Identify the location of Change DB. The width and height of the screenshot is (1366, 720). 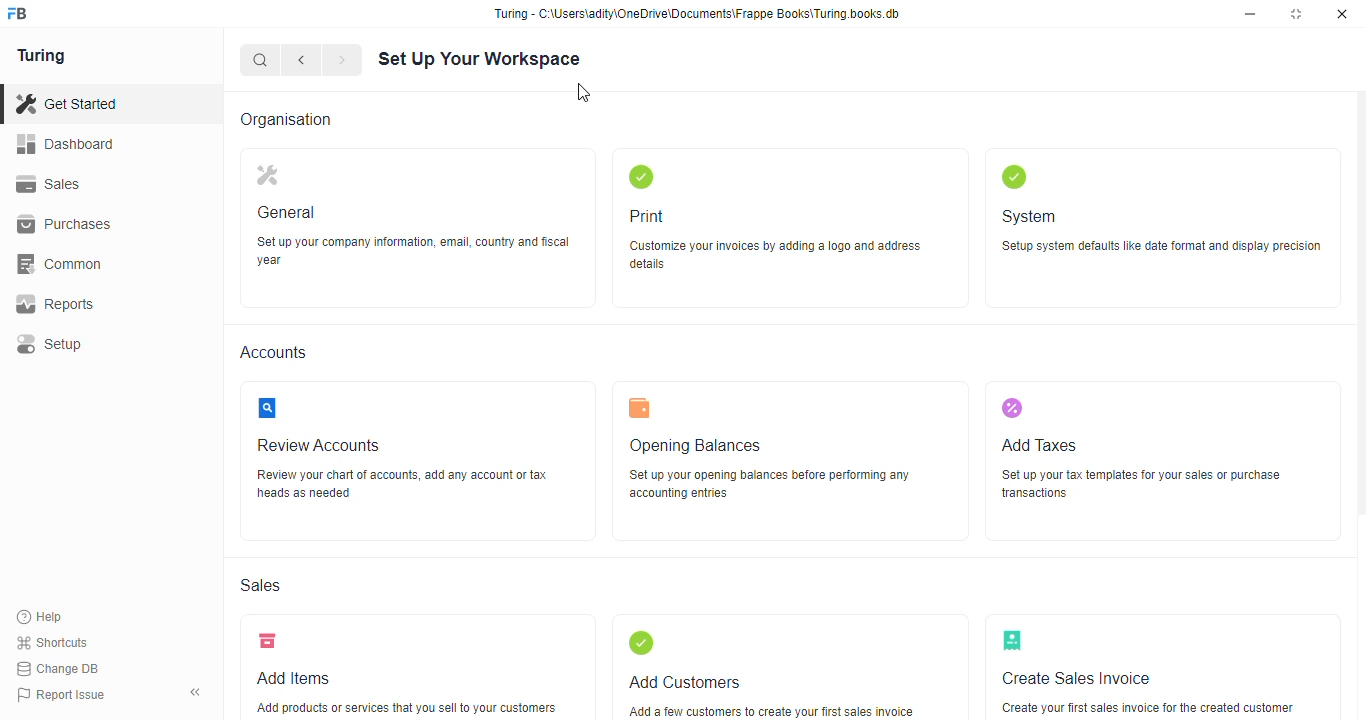
(60, 670).